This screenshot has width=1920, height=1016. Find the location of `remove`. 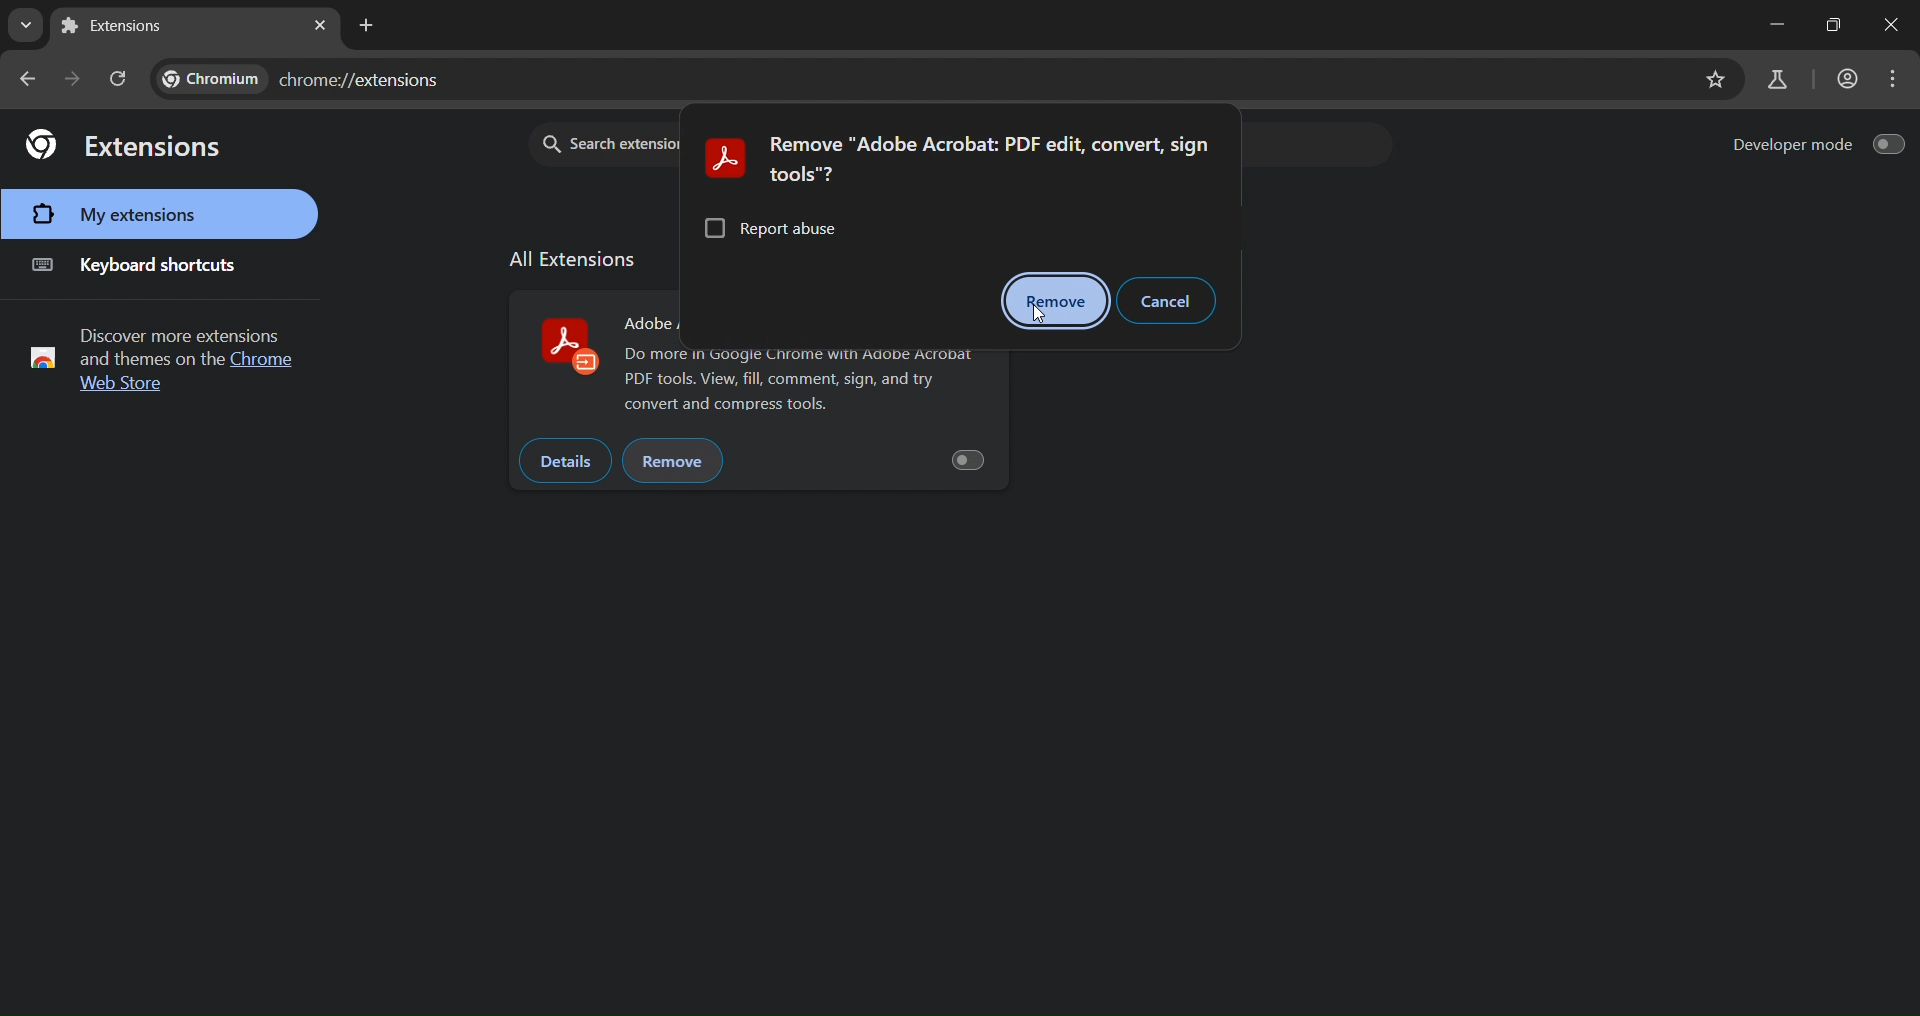

remove is located at coordinates (677, 462).